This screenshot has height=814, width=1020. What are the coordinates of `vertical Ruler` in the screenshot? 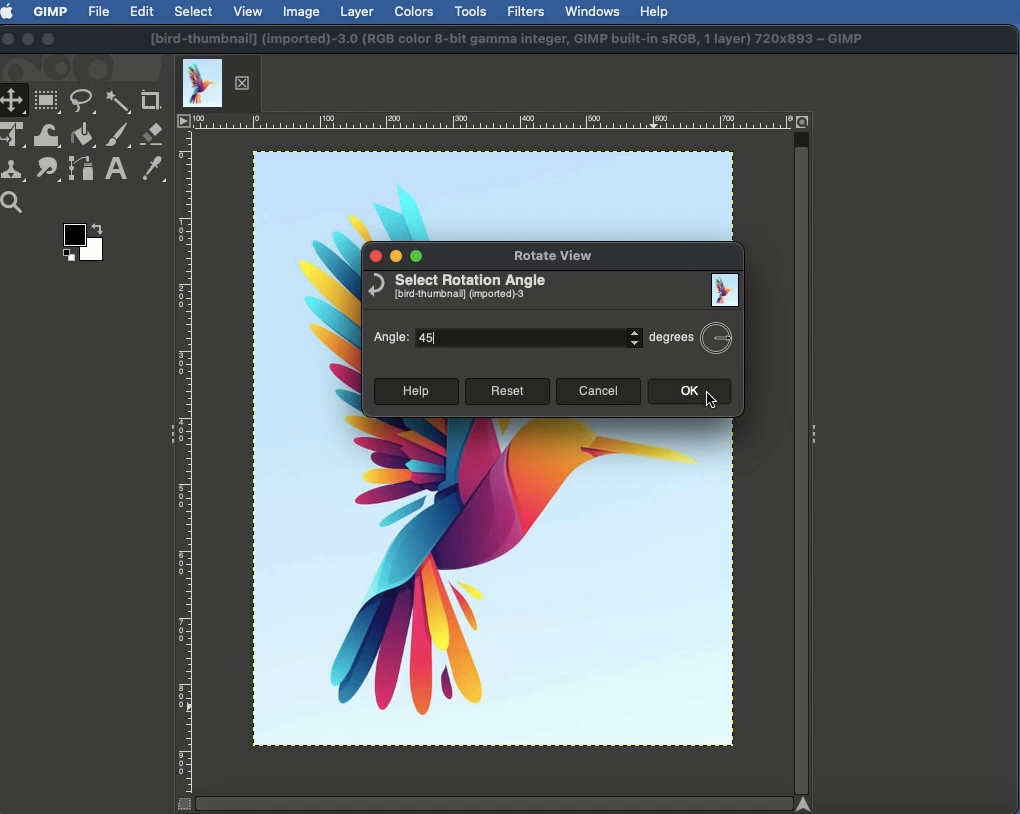 It's located at (186, 462).